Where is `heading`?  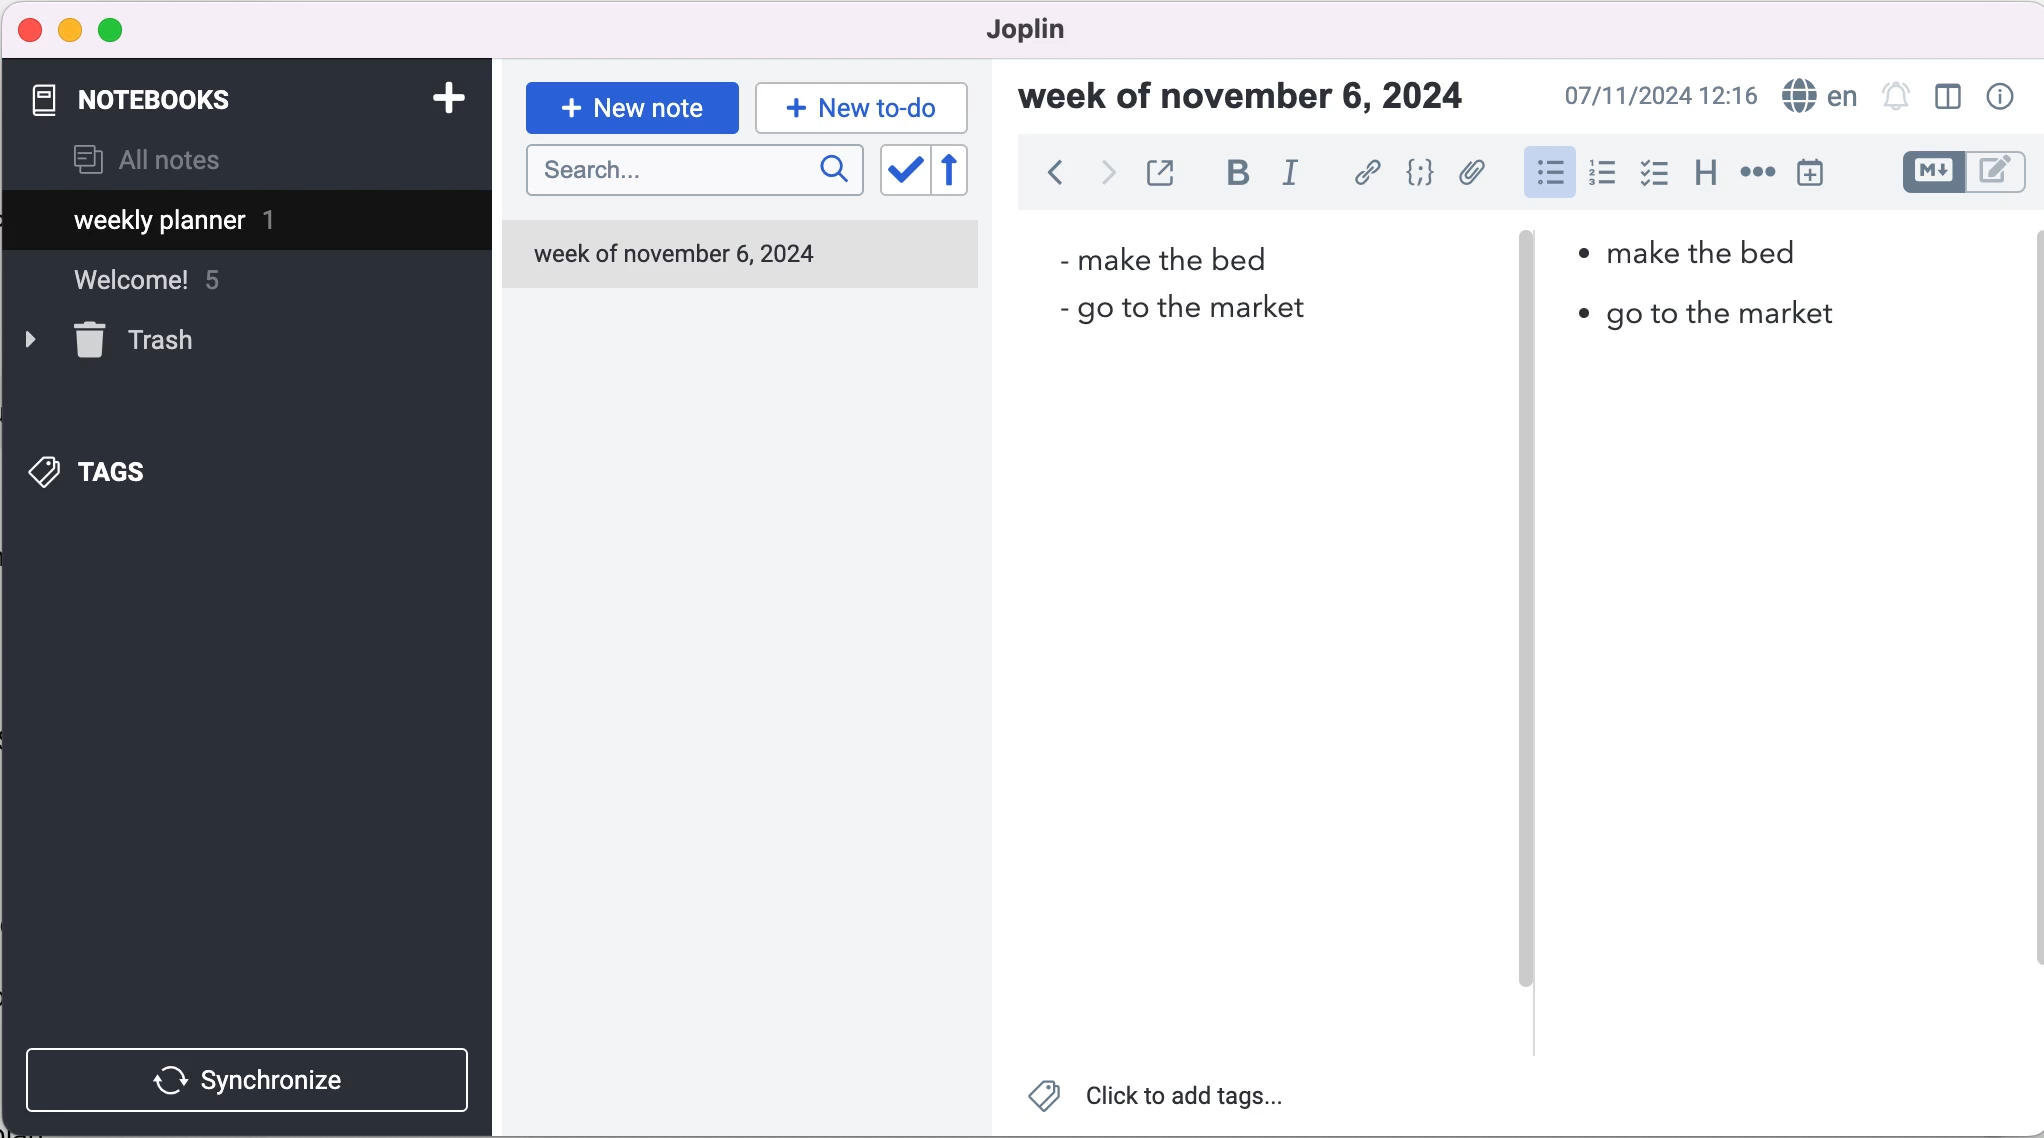 heading is located at coordinates (1704, 170).